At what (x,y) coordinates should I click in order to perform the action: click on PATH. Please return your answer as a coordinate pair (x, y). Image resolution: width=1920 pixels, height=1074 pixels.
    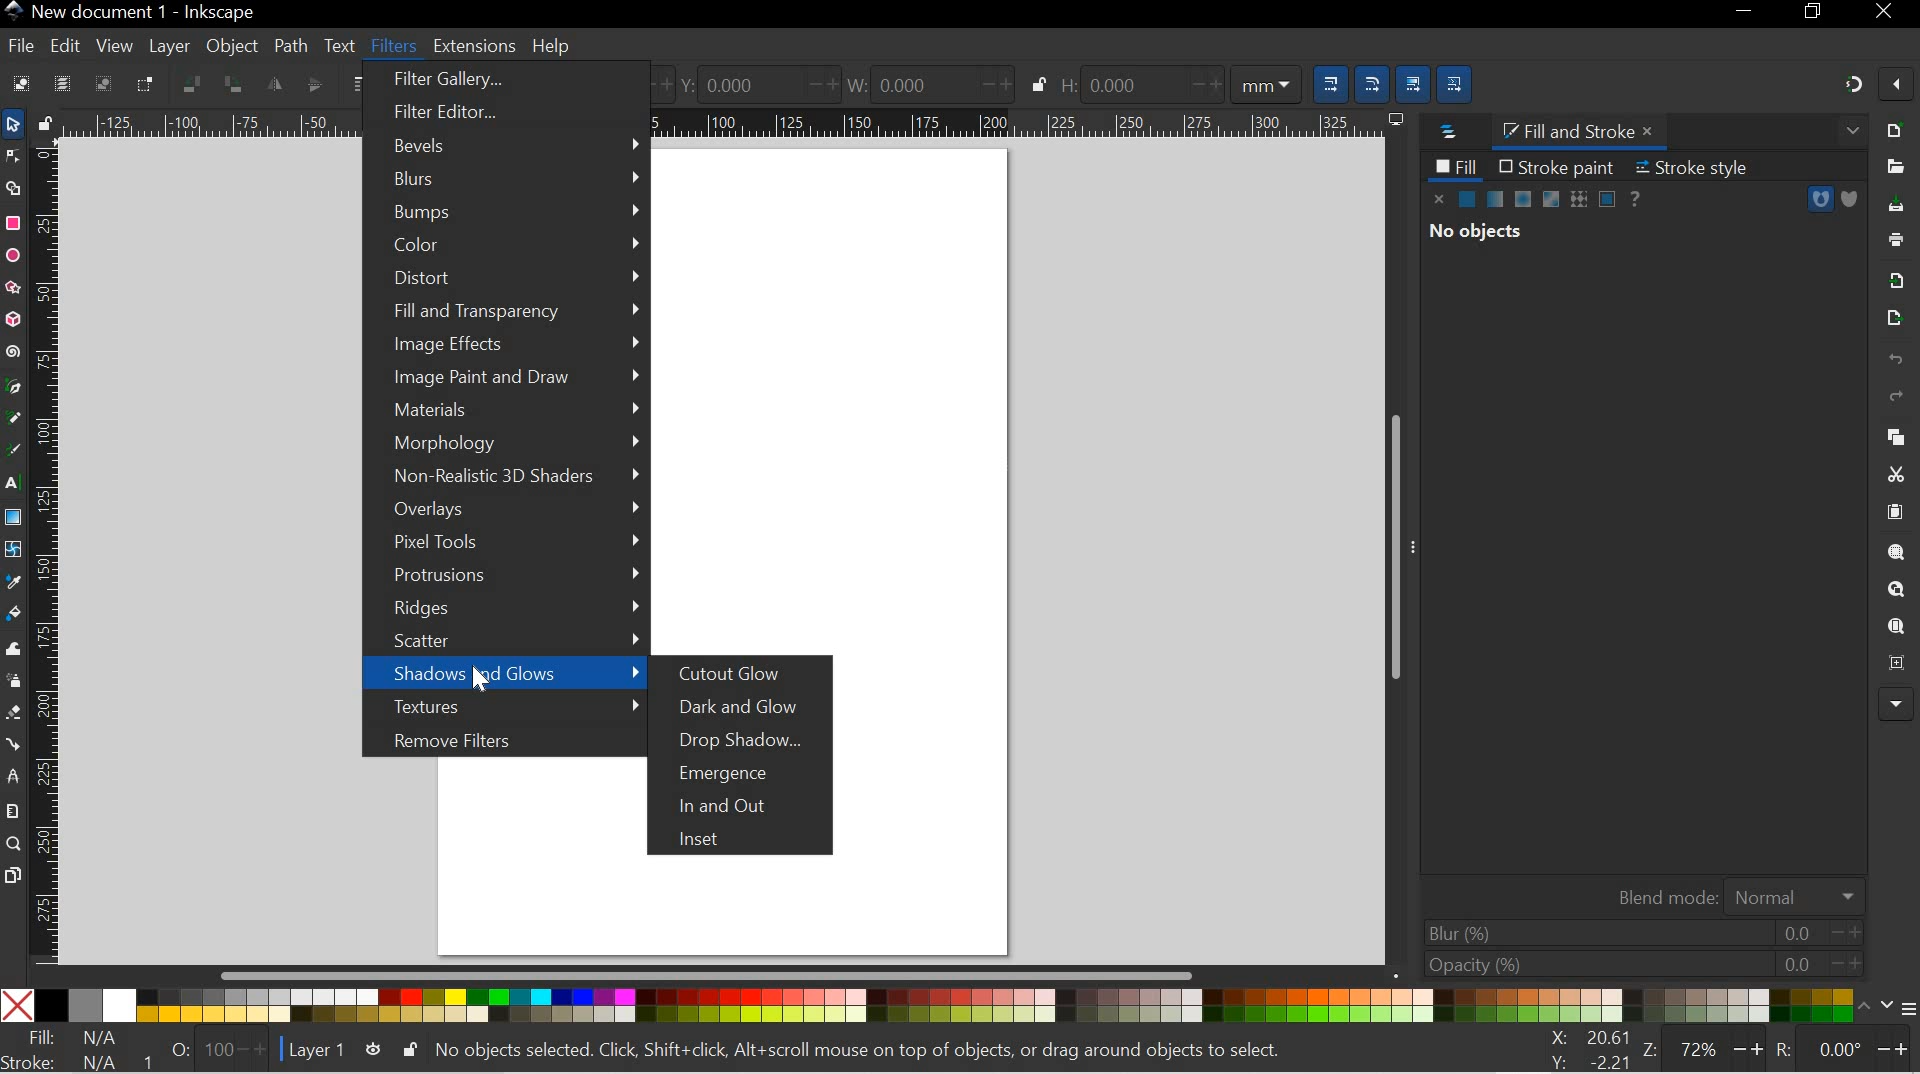
    Looking at the image, I should click on (1820, 199).